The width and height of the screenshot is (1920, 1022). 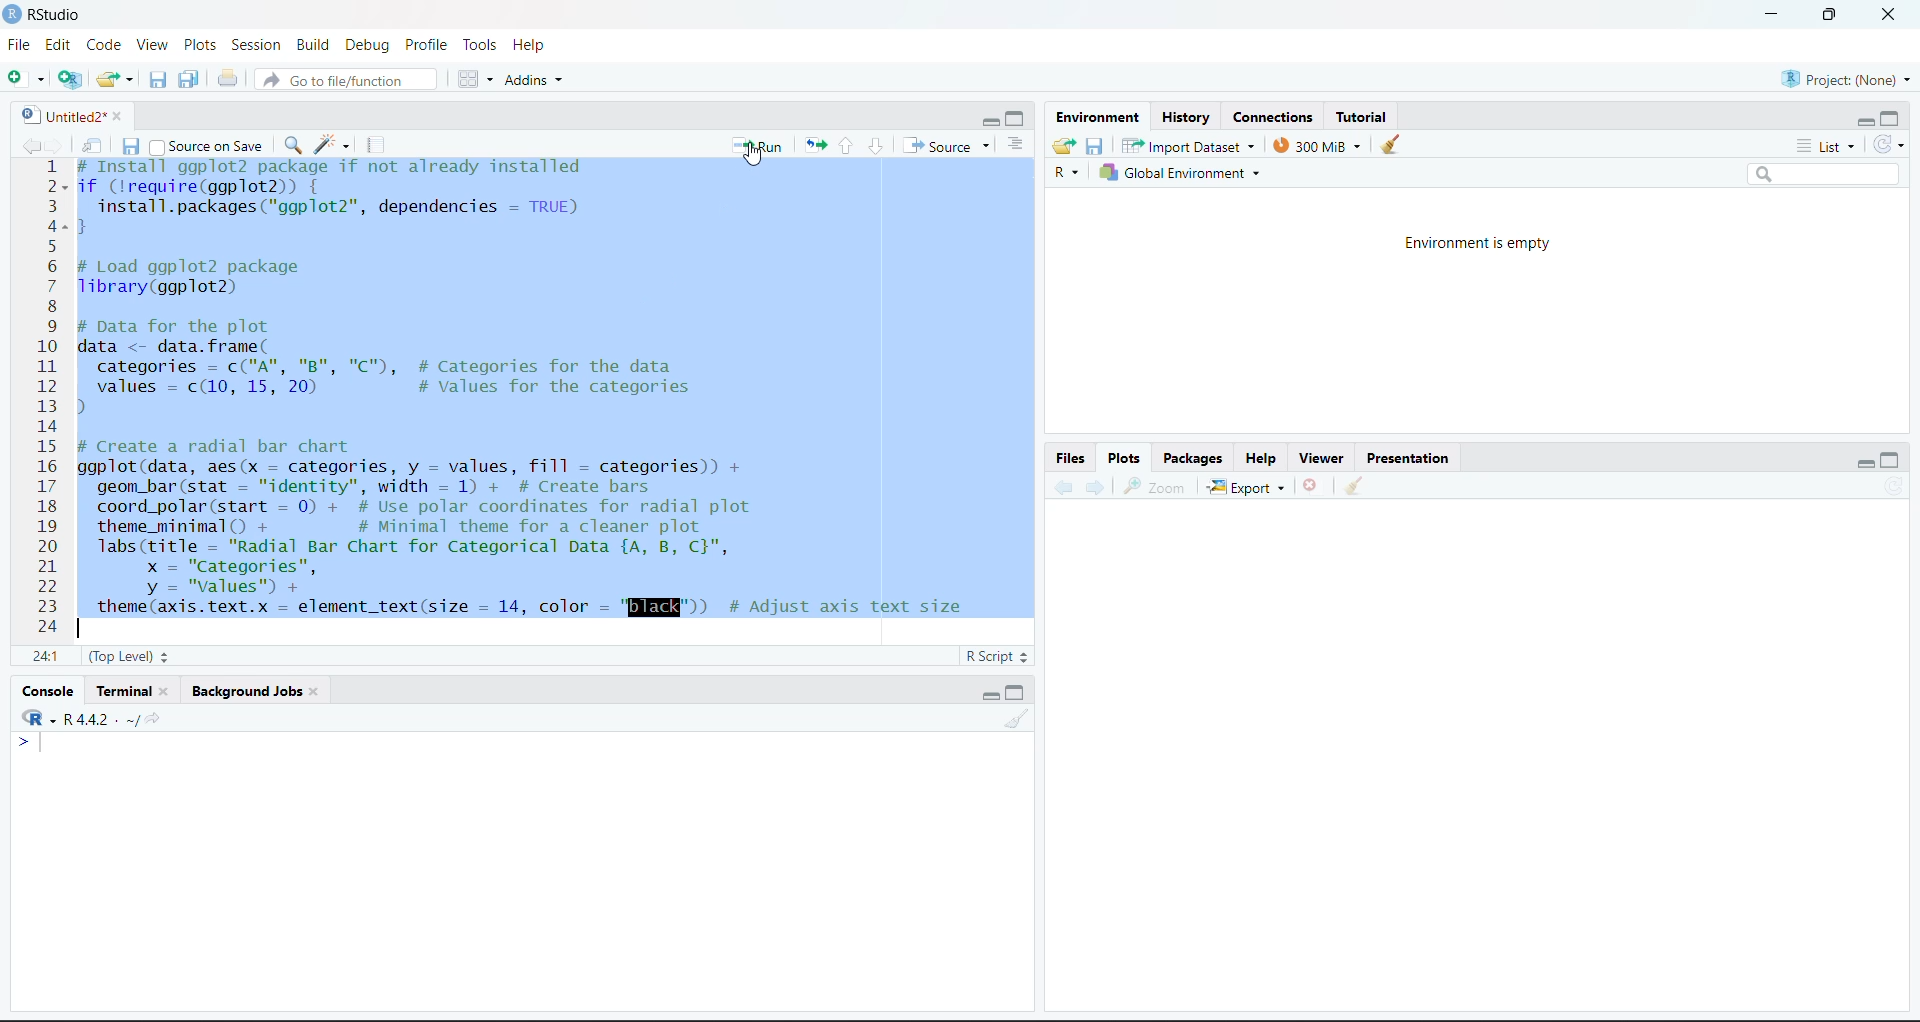 I want to click on Terminal, so click(x=131, y=692).